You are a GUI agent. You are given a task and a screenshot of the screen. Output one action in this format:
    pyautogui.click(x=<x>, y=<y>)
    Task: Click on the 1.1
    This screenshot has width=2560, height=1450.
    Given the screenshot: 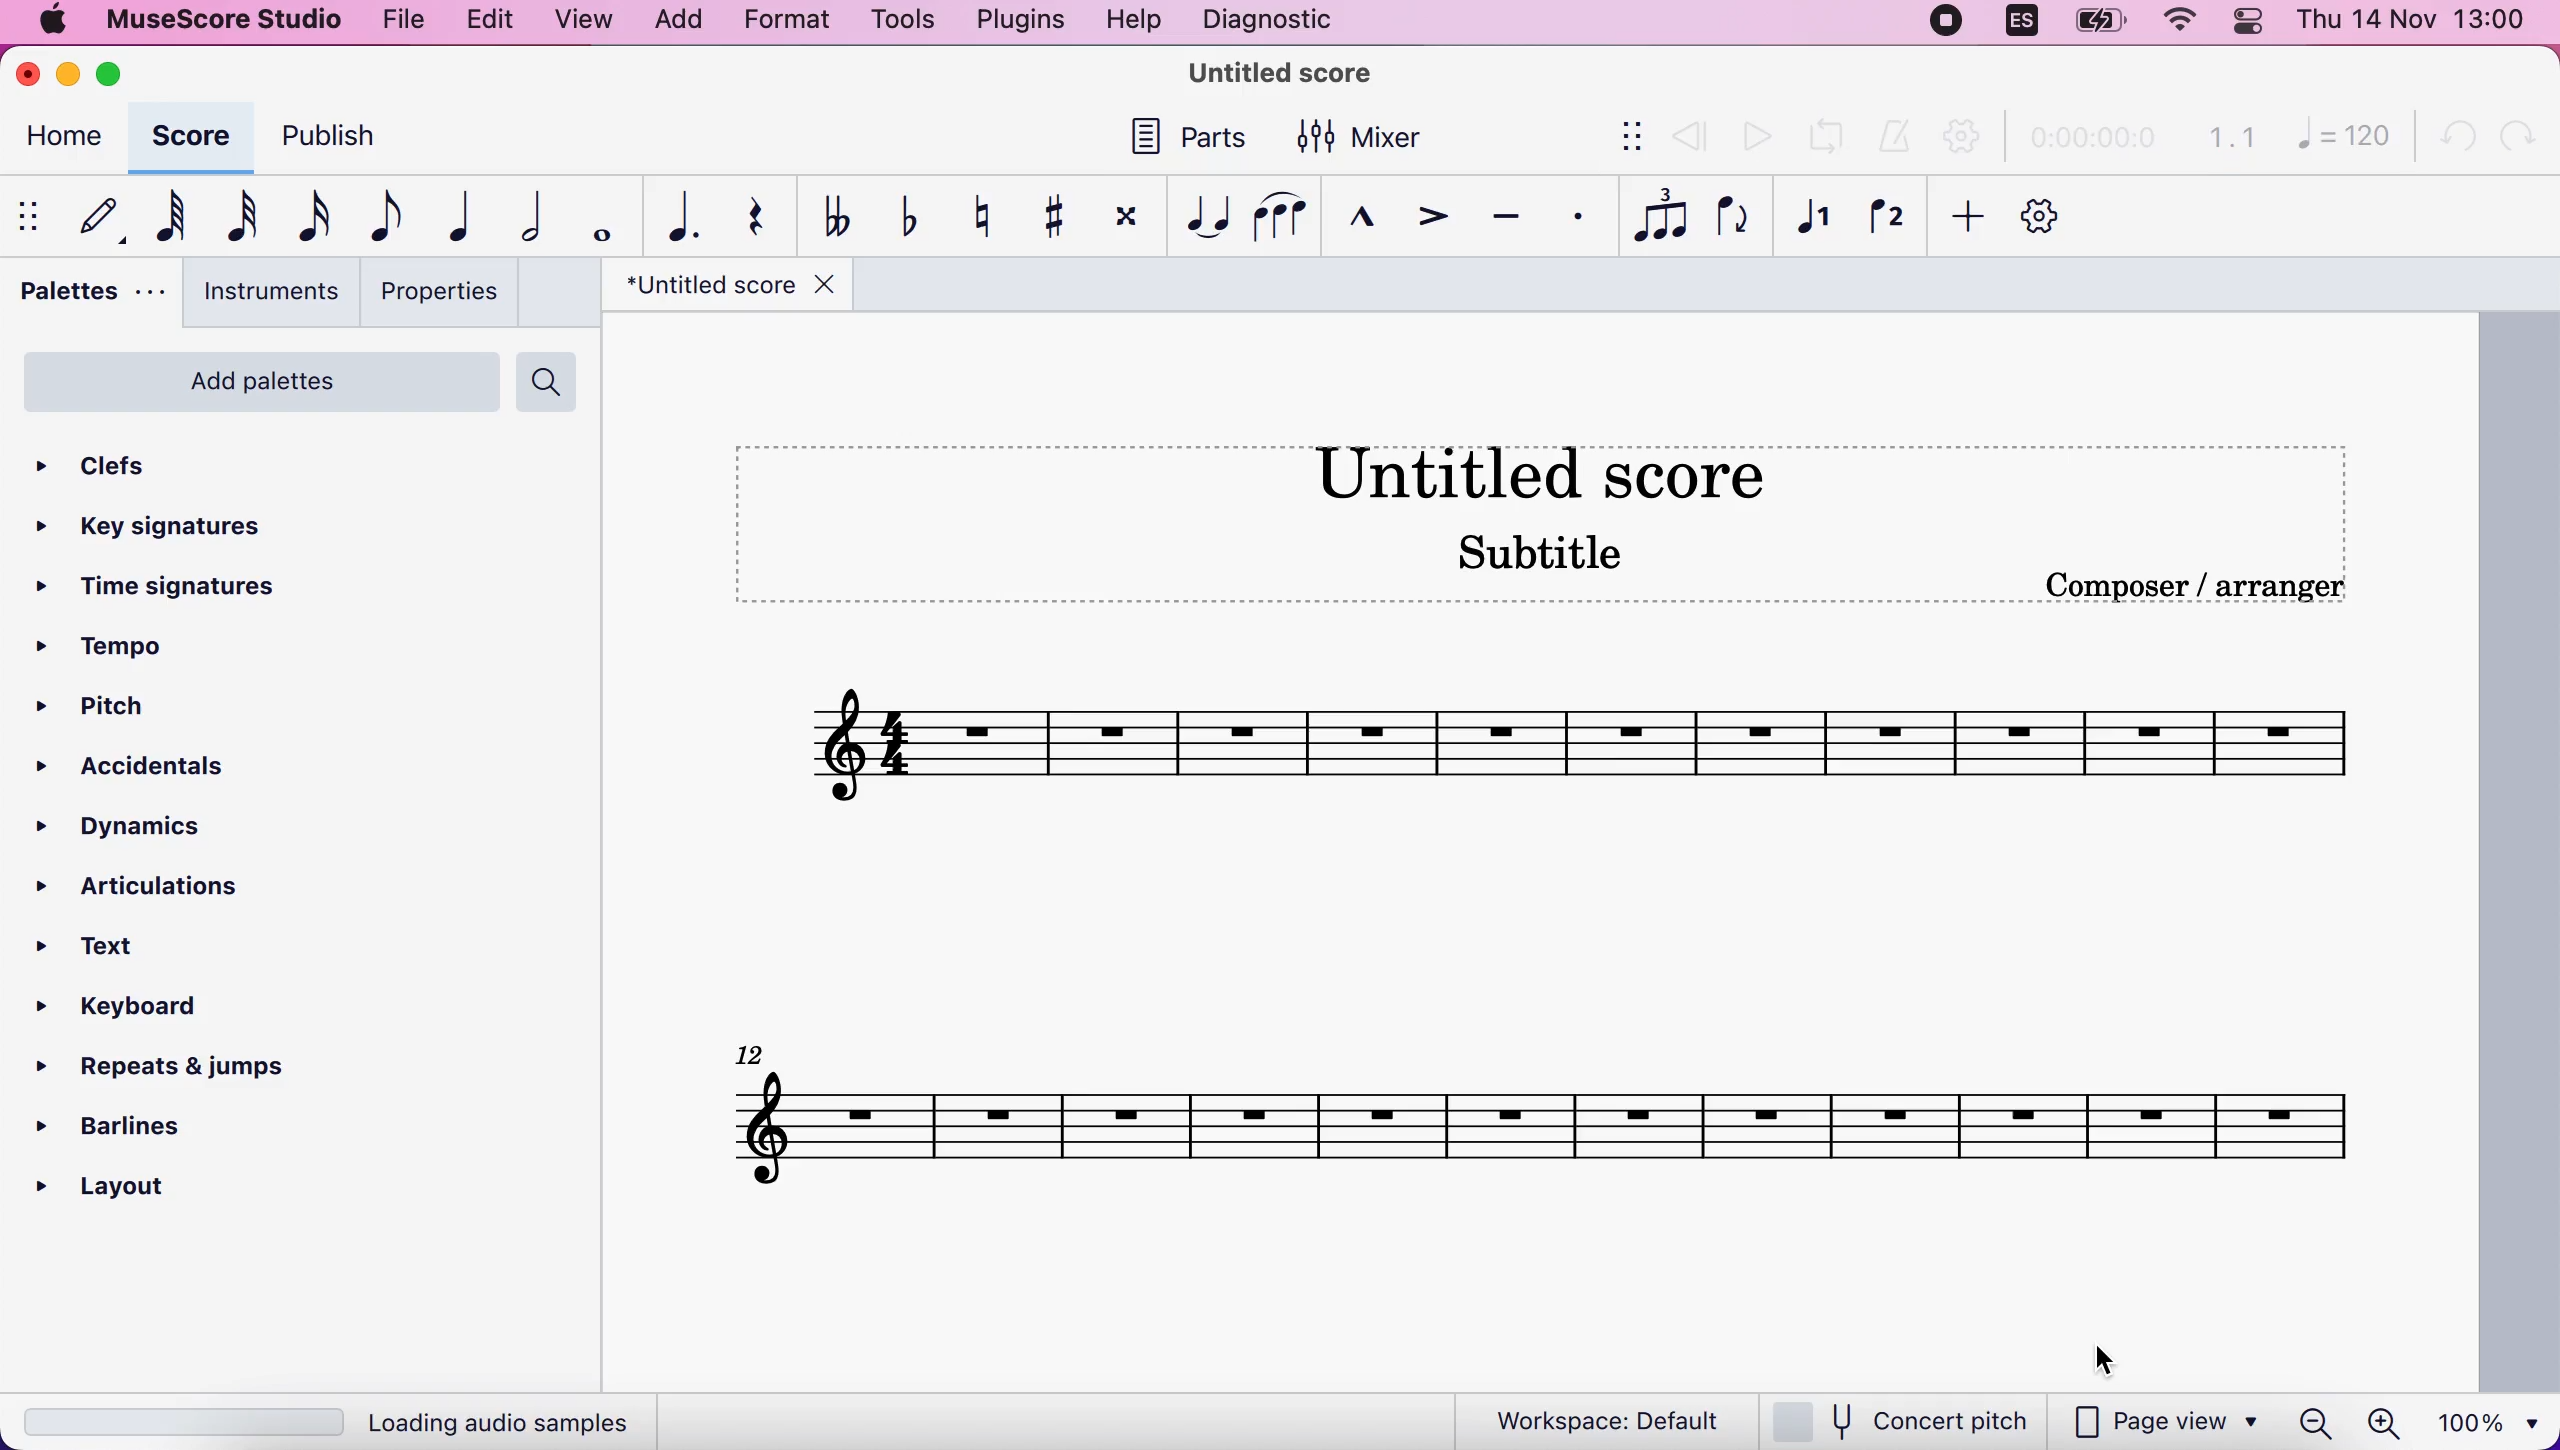 What is the action you would take?
    pyautogui.click(x=2226, y=139)
    